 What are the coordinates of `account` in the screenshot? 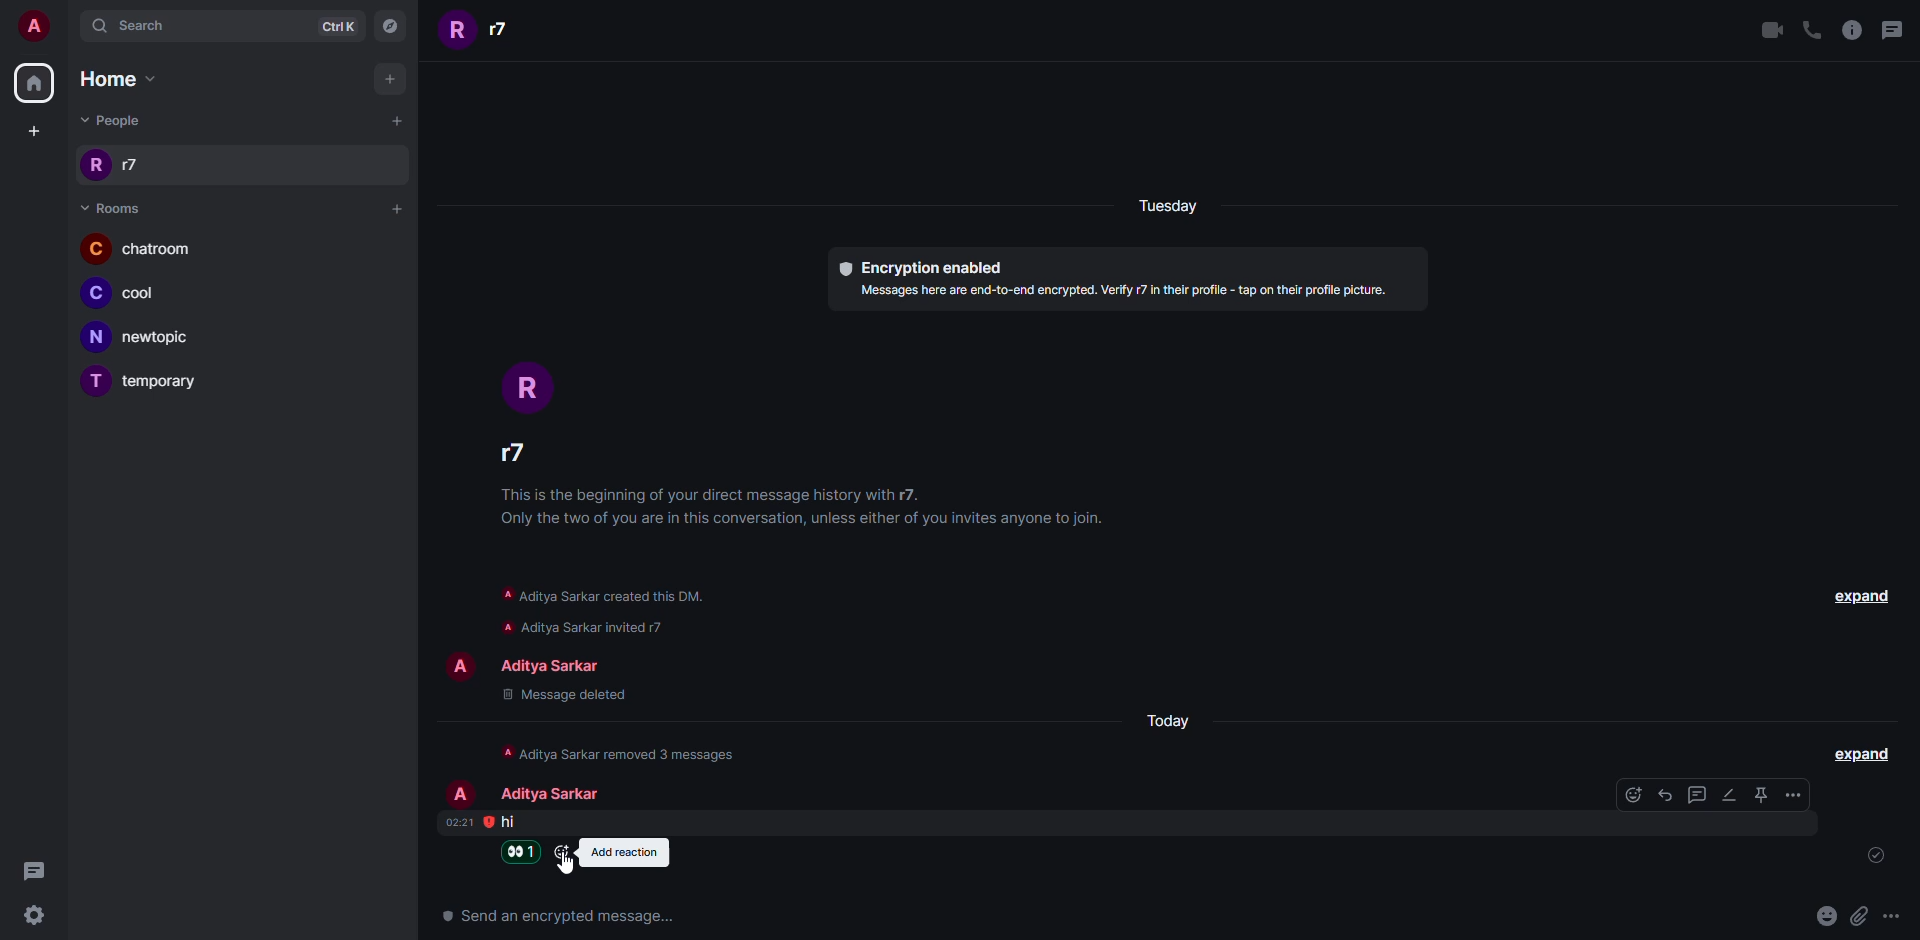 It's located at (34, 25).